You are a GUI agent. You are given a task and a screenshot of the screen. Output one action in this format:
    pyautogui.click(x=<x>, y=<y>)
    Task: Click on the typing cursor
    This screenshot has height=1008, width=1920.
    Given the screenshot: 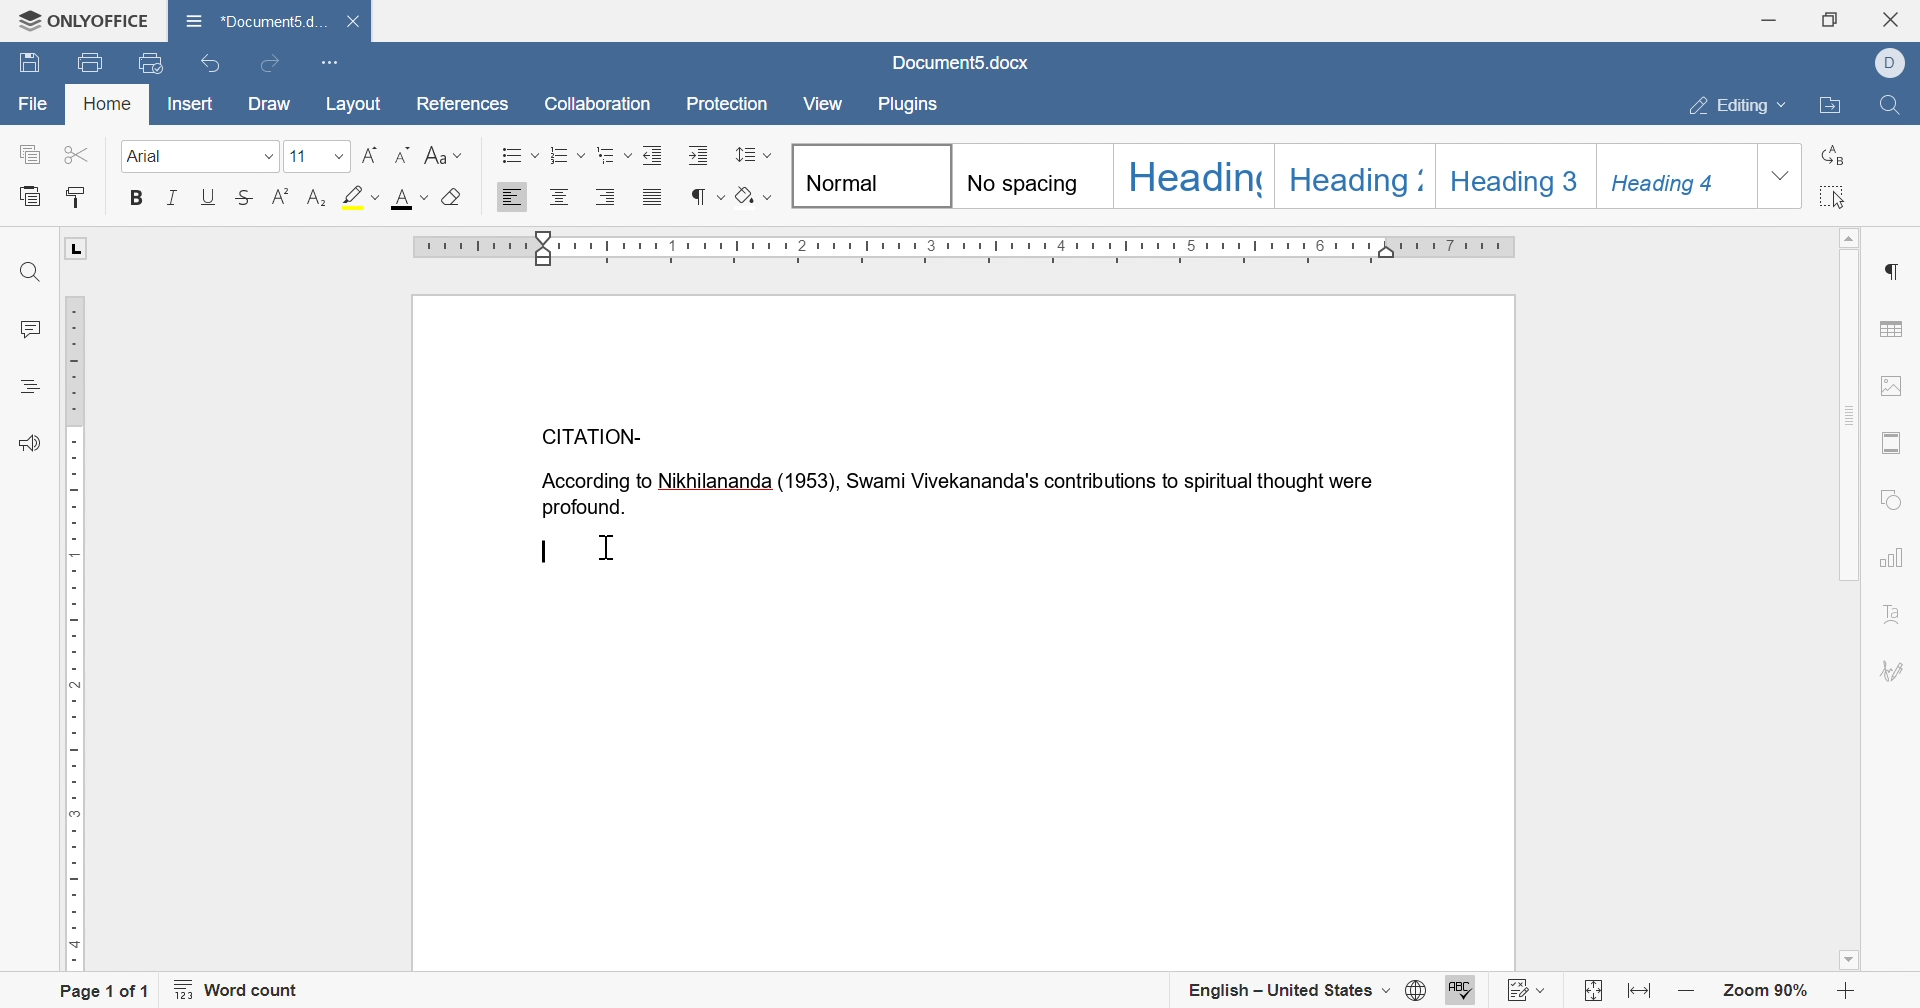 What is the action you would take?
    pyautogui.click(x=549, y=552)
    